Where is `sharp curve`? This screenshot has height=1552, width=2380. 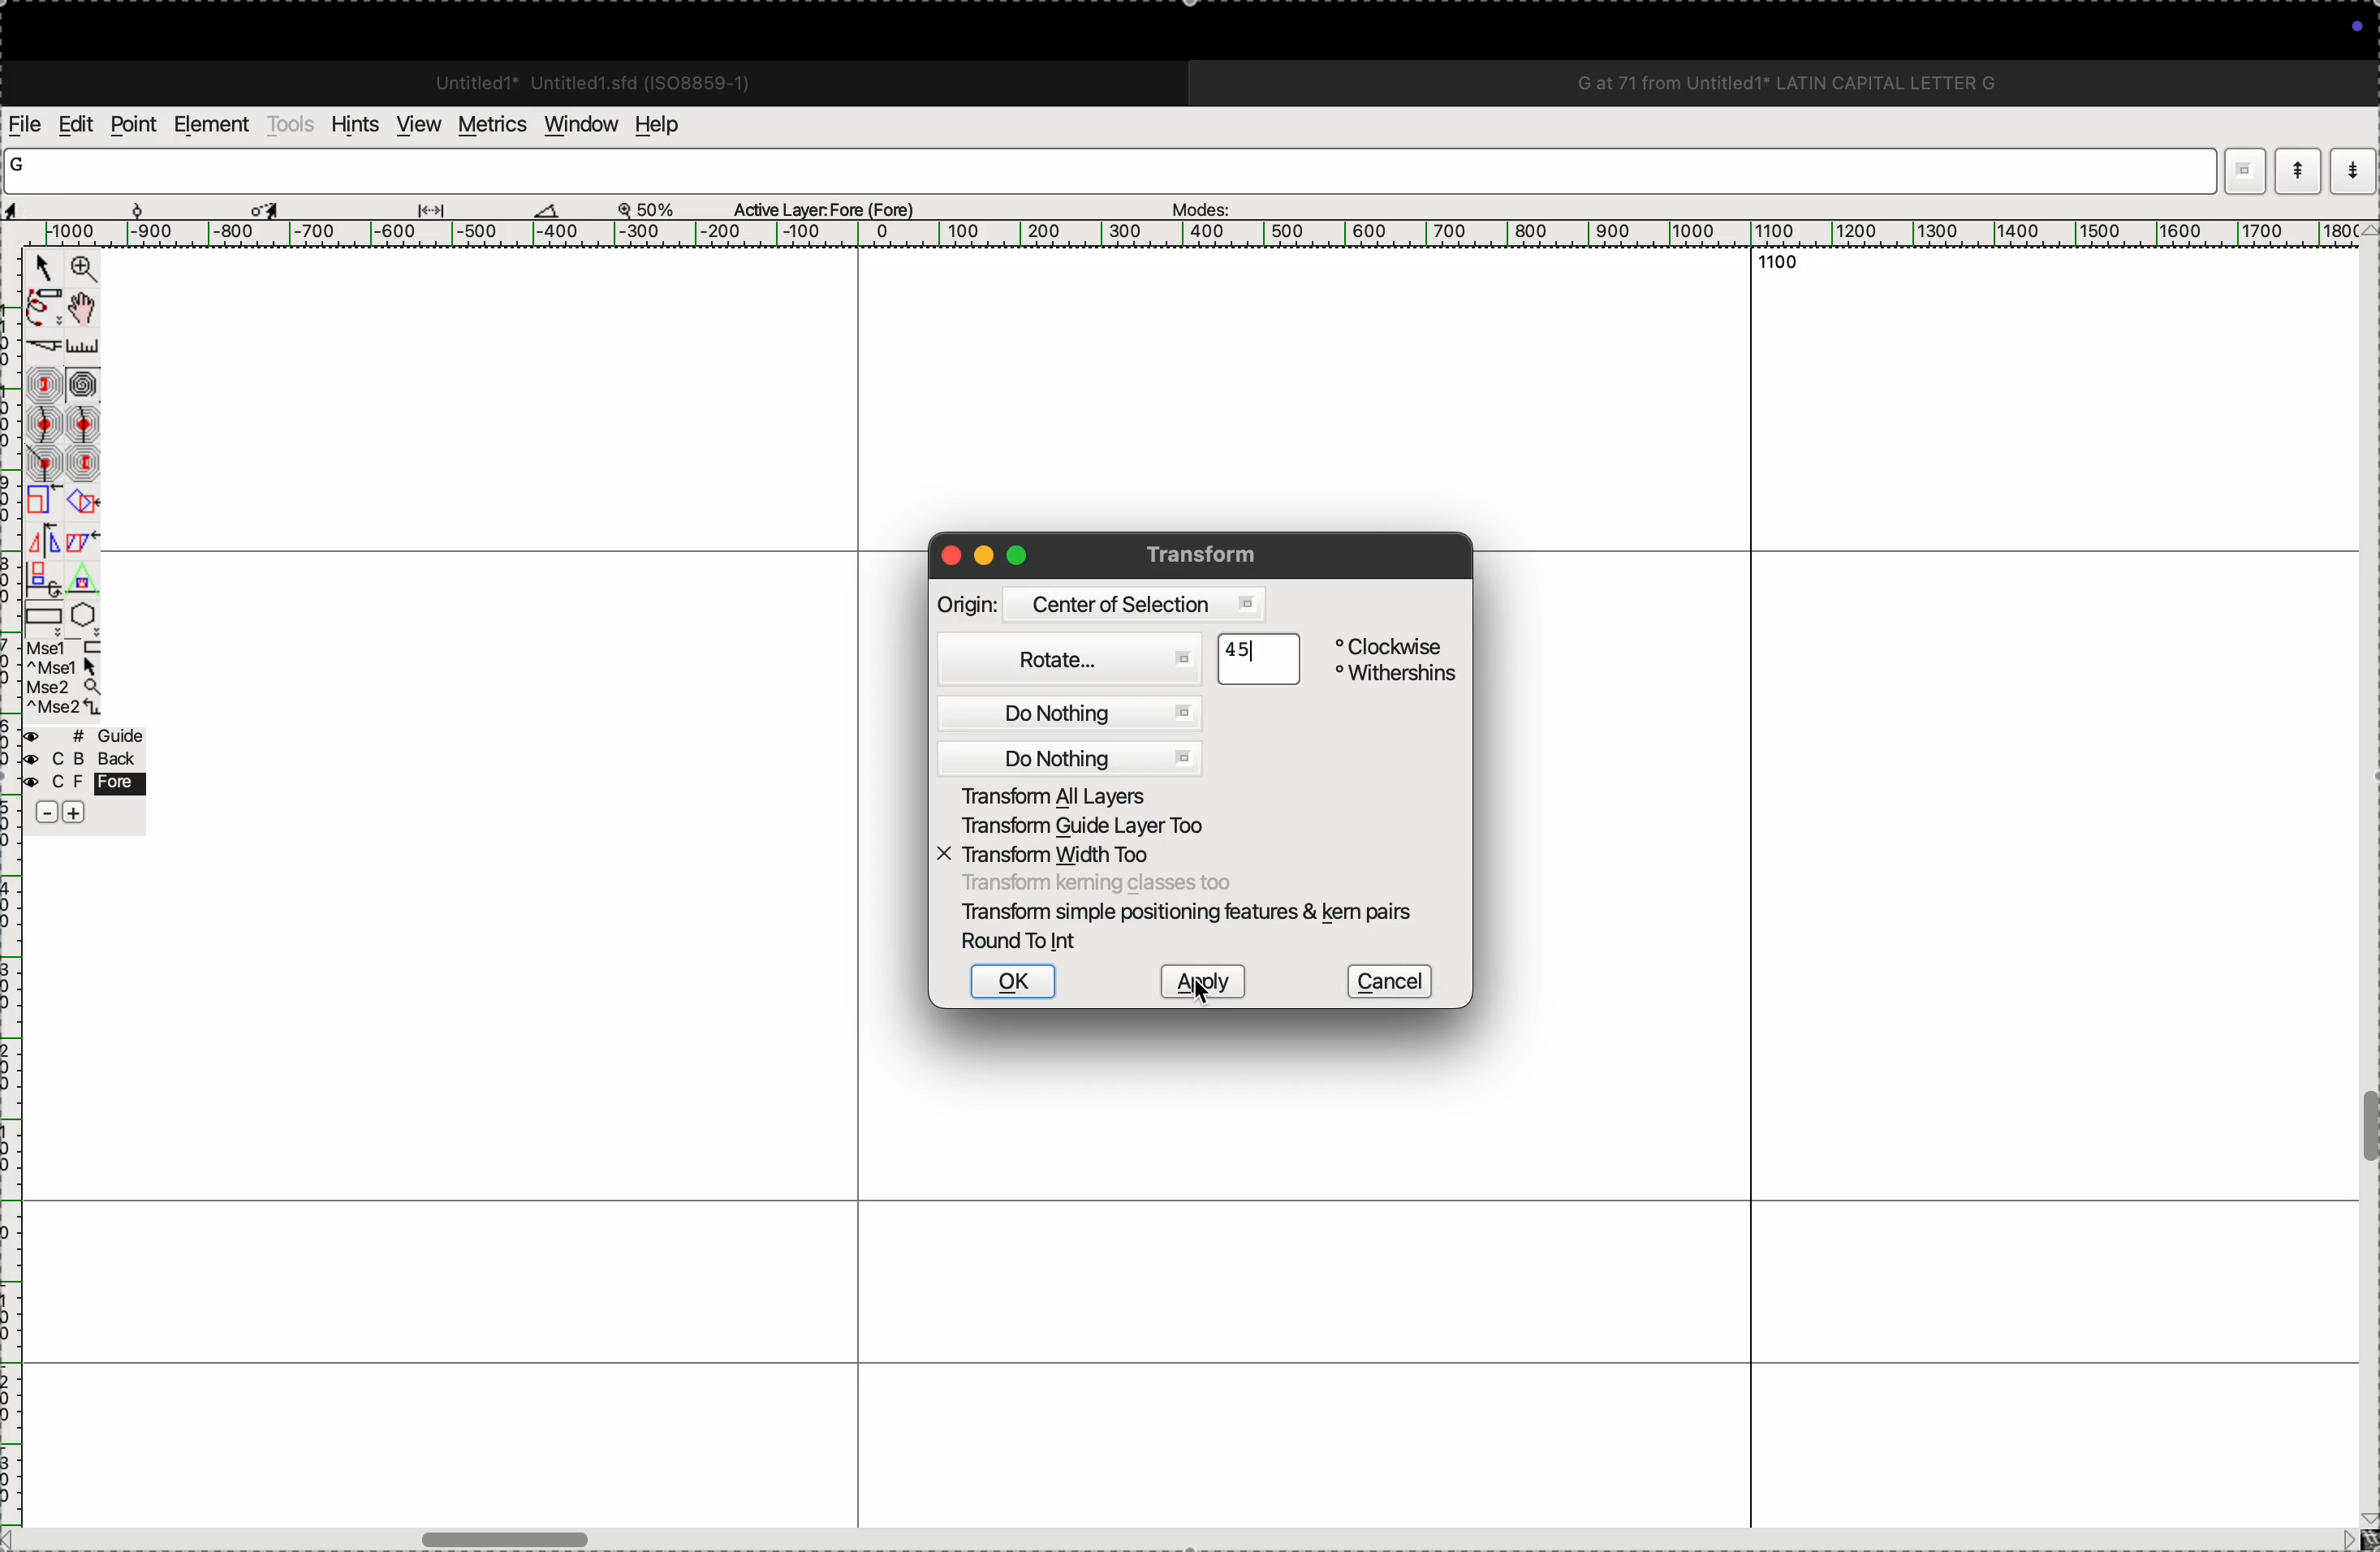 sharp curve is located at coordinates (82, 423).